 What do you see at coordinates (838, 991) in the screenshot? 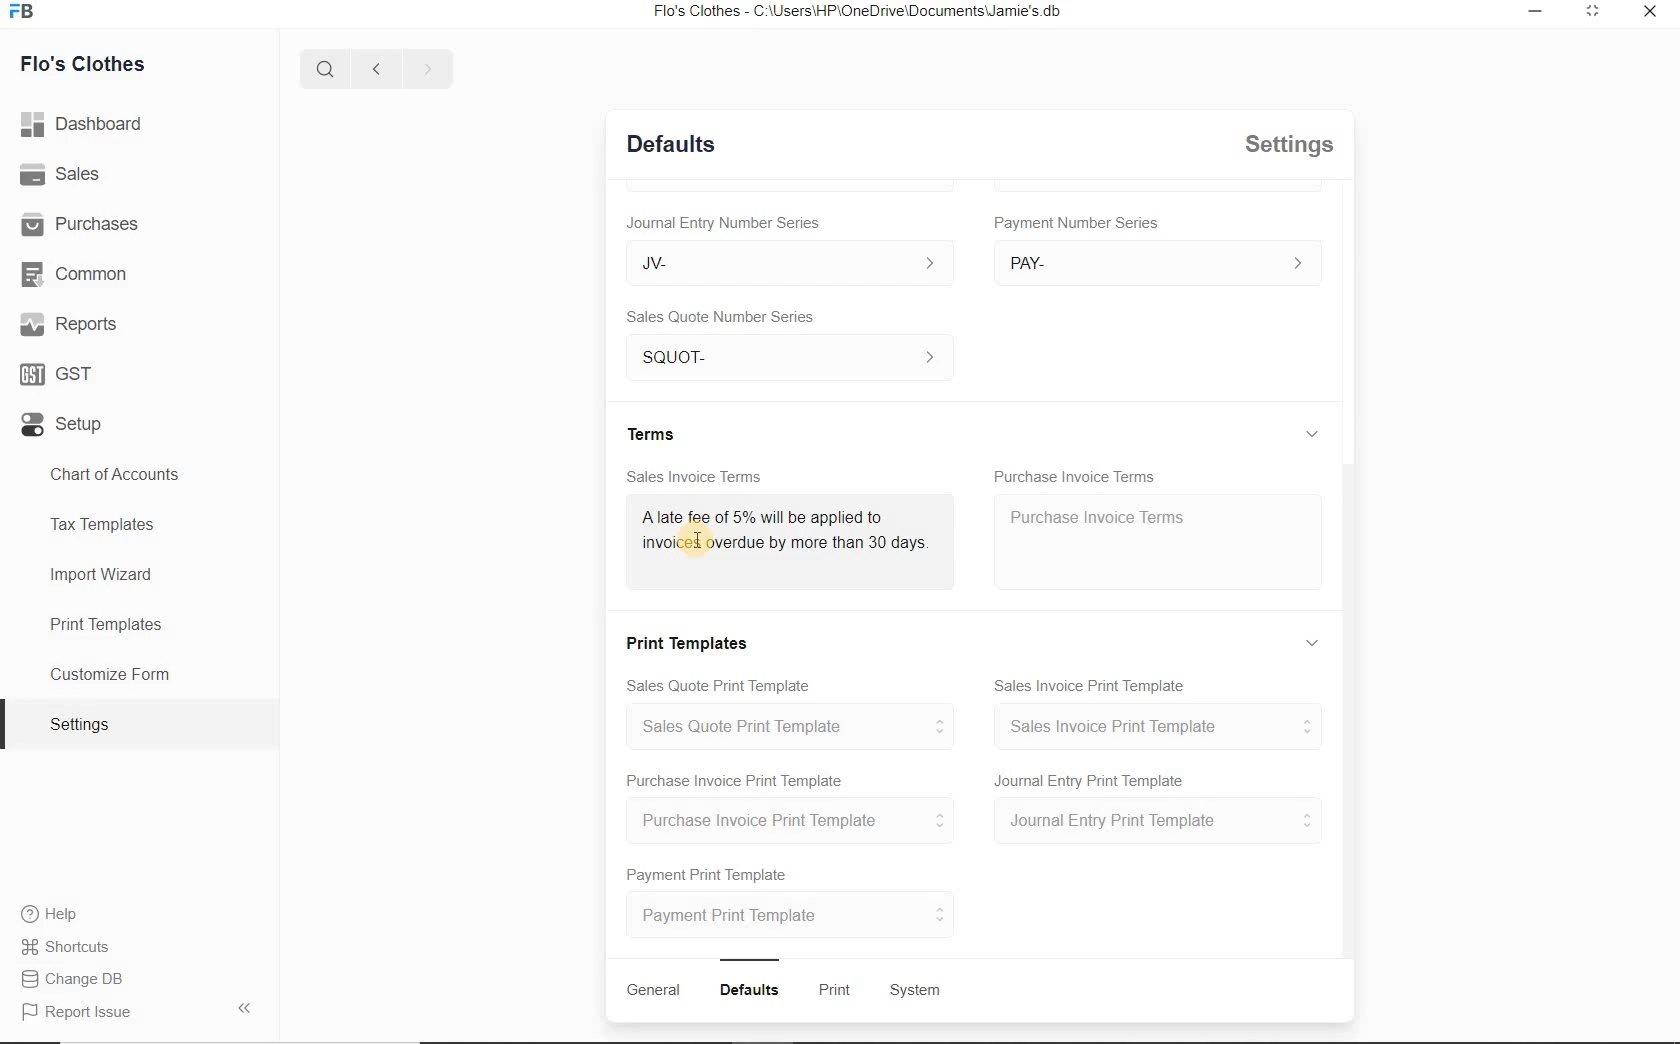
I see `Print` at bounding box center [838, 991].